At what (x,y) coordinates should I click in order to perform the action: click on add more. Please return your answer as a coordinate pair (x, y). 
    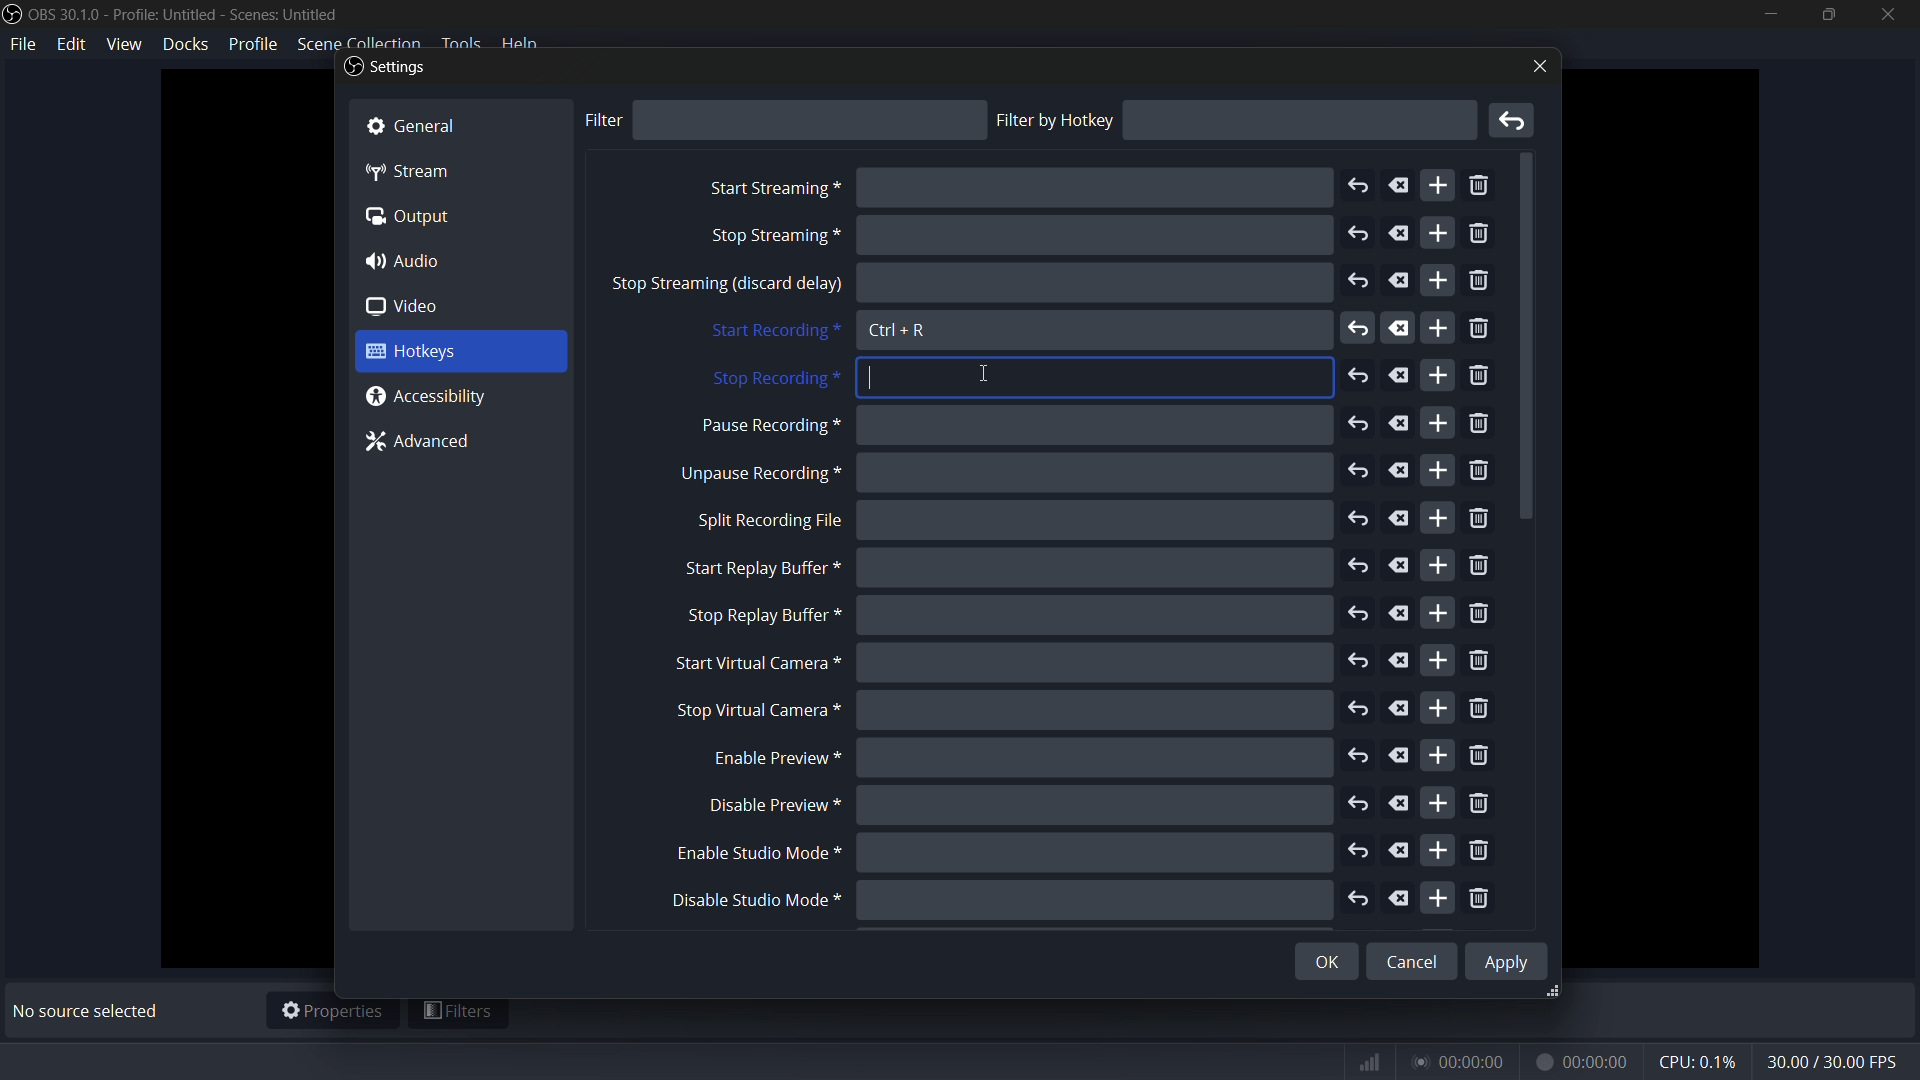
    Looking at the image, I should click on (1439, 517).